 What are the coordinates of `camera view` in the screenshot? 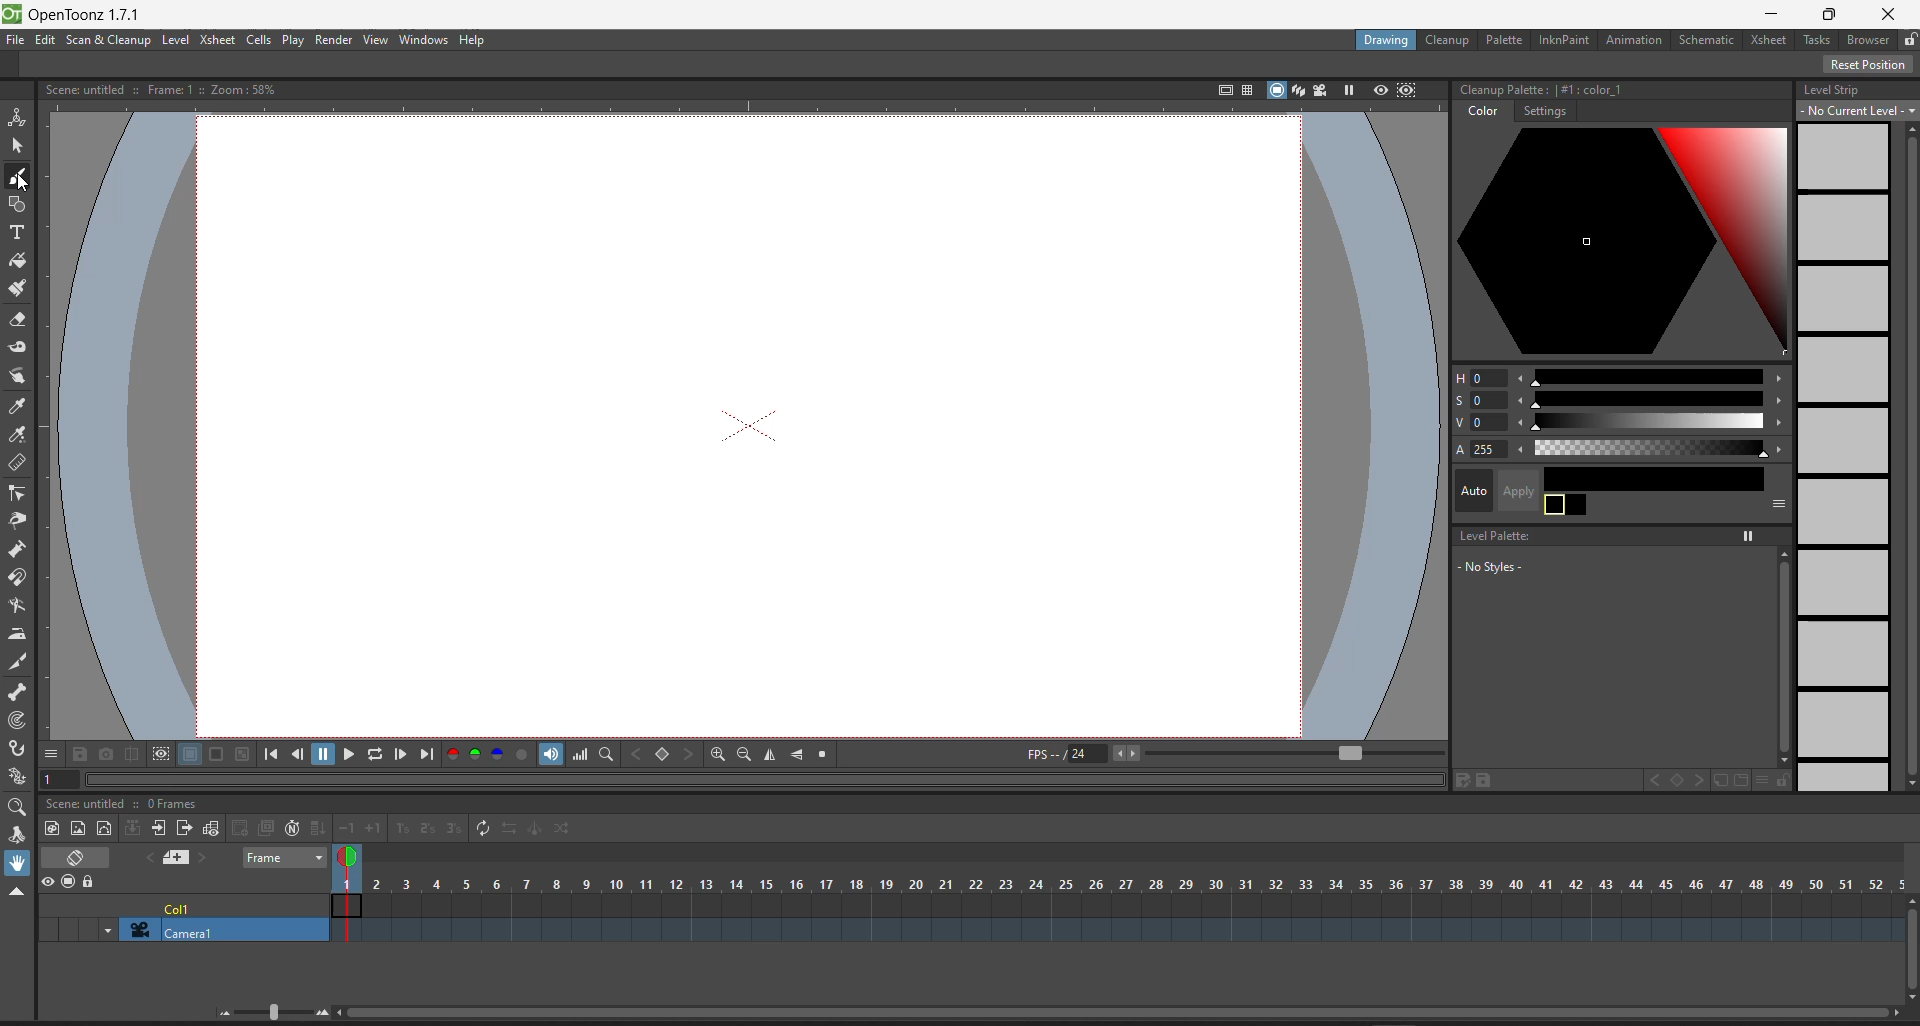 It's located at (1323, 87).